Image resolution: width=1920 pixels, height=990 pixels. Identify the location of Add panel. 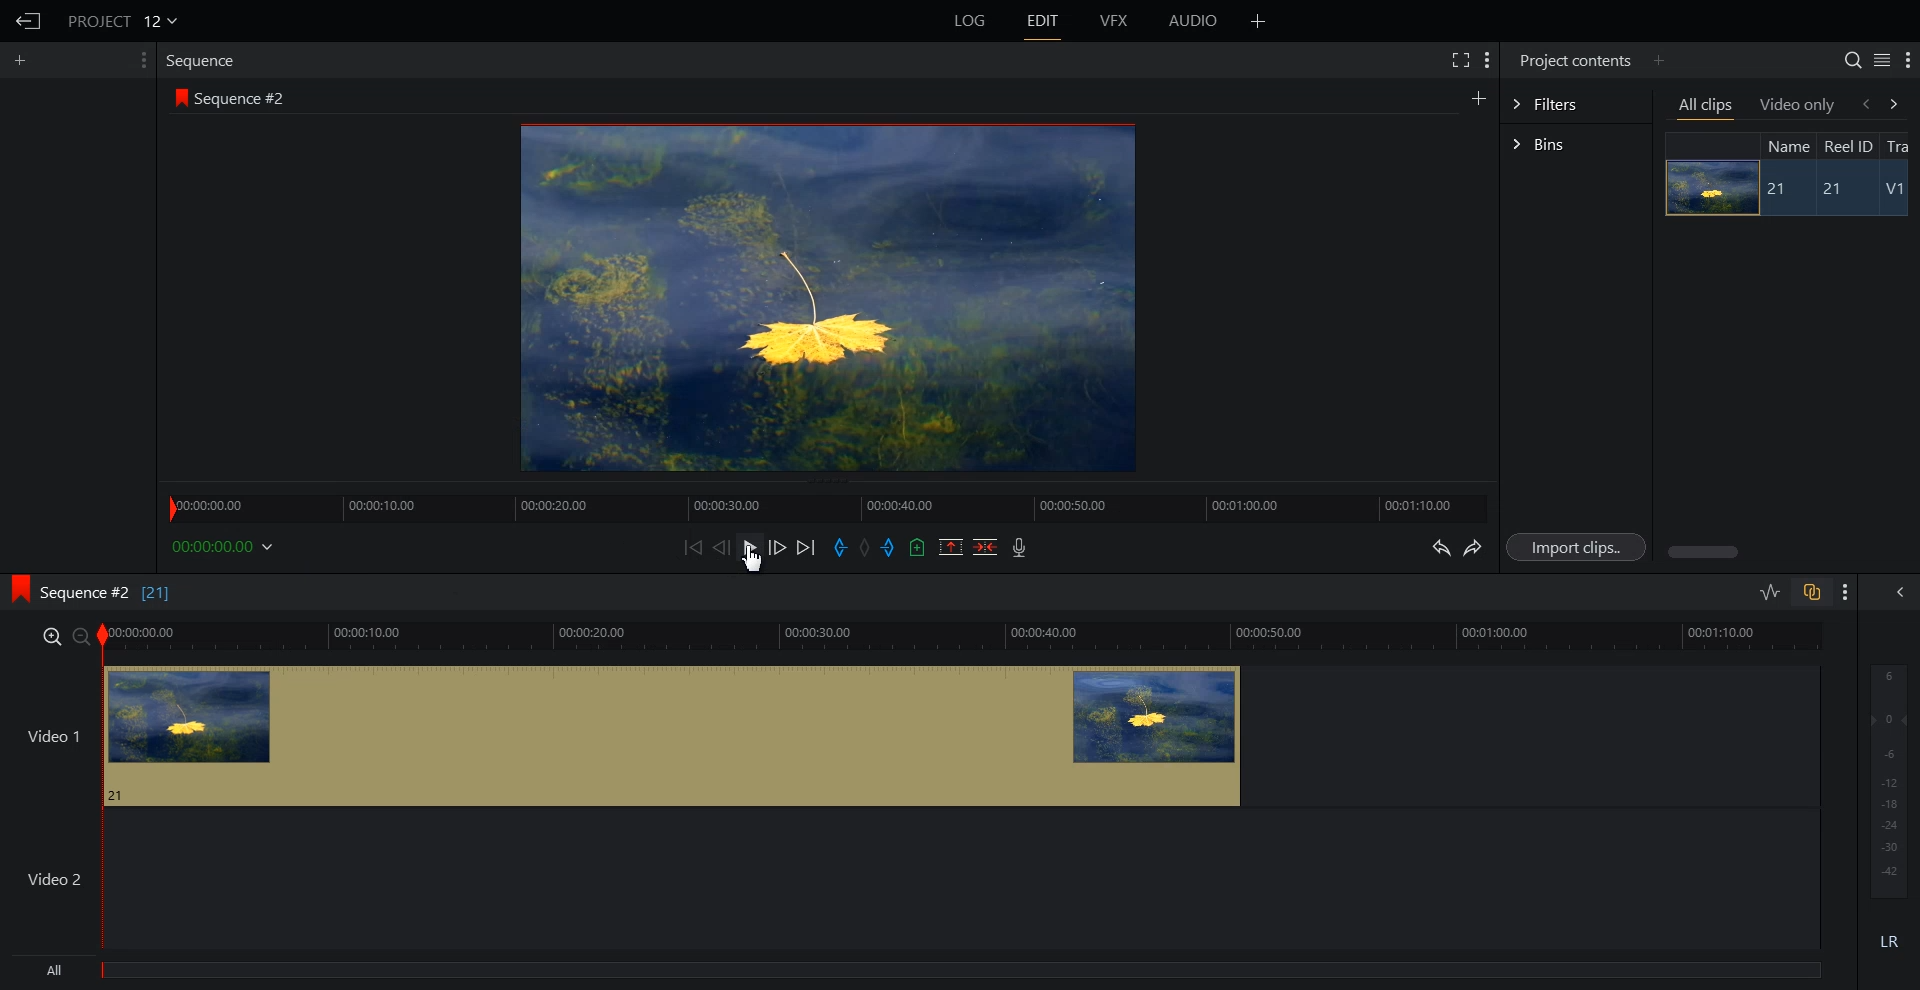
(1478, 97).